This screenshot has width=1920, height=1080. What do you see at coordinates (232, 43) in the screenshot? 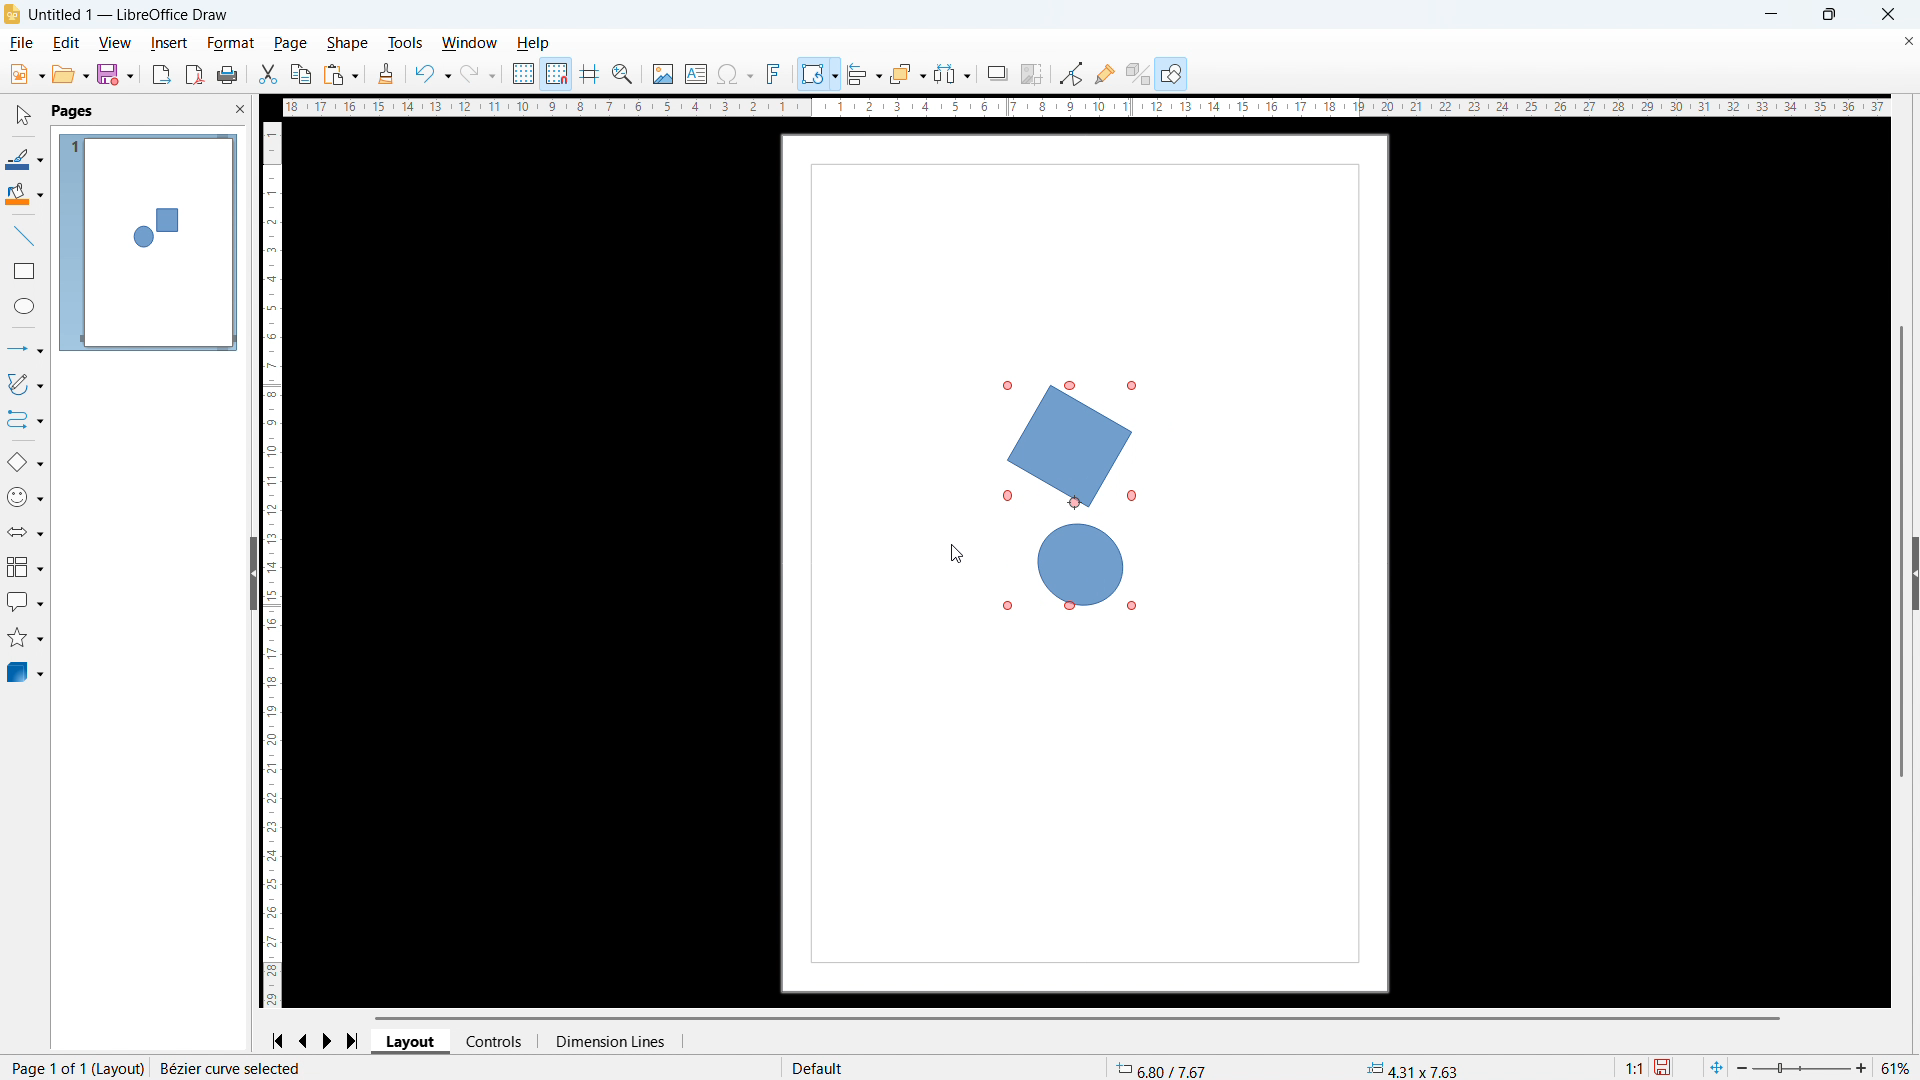
I see `Format ` at bounding box center [232, 43].